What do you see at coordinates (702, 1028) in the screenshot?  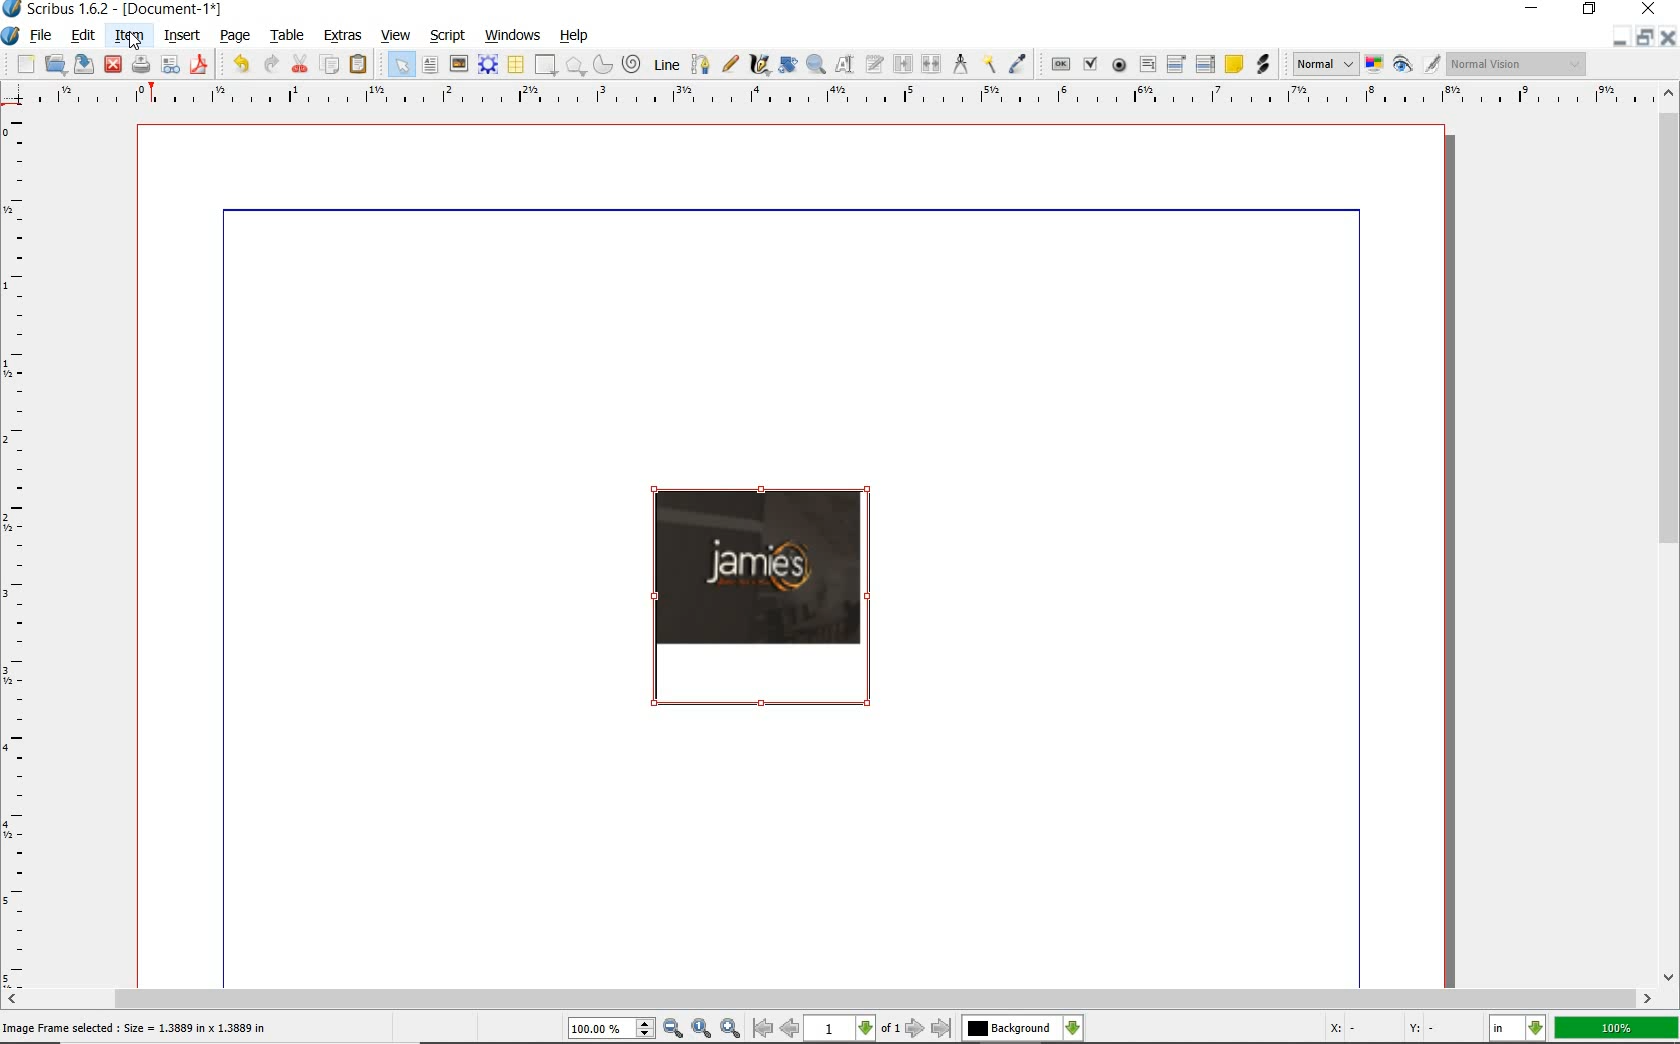 I see `Zoom to 100%` at bounding box center [702, 1028].